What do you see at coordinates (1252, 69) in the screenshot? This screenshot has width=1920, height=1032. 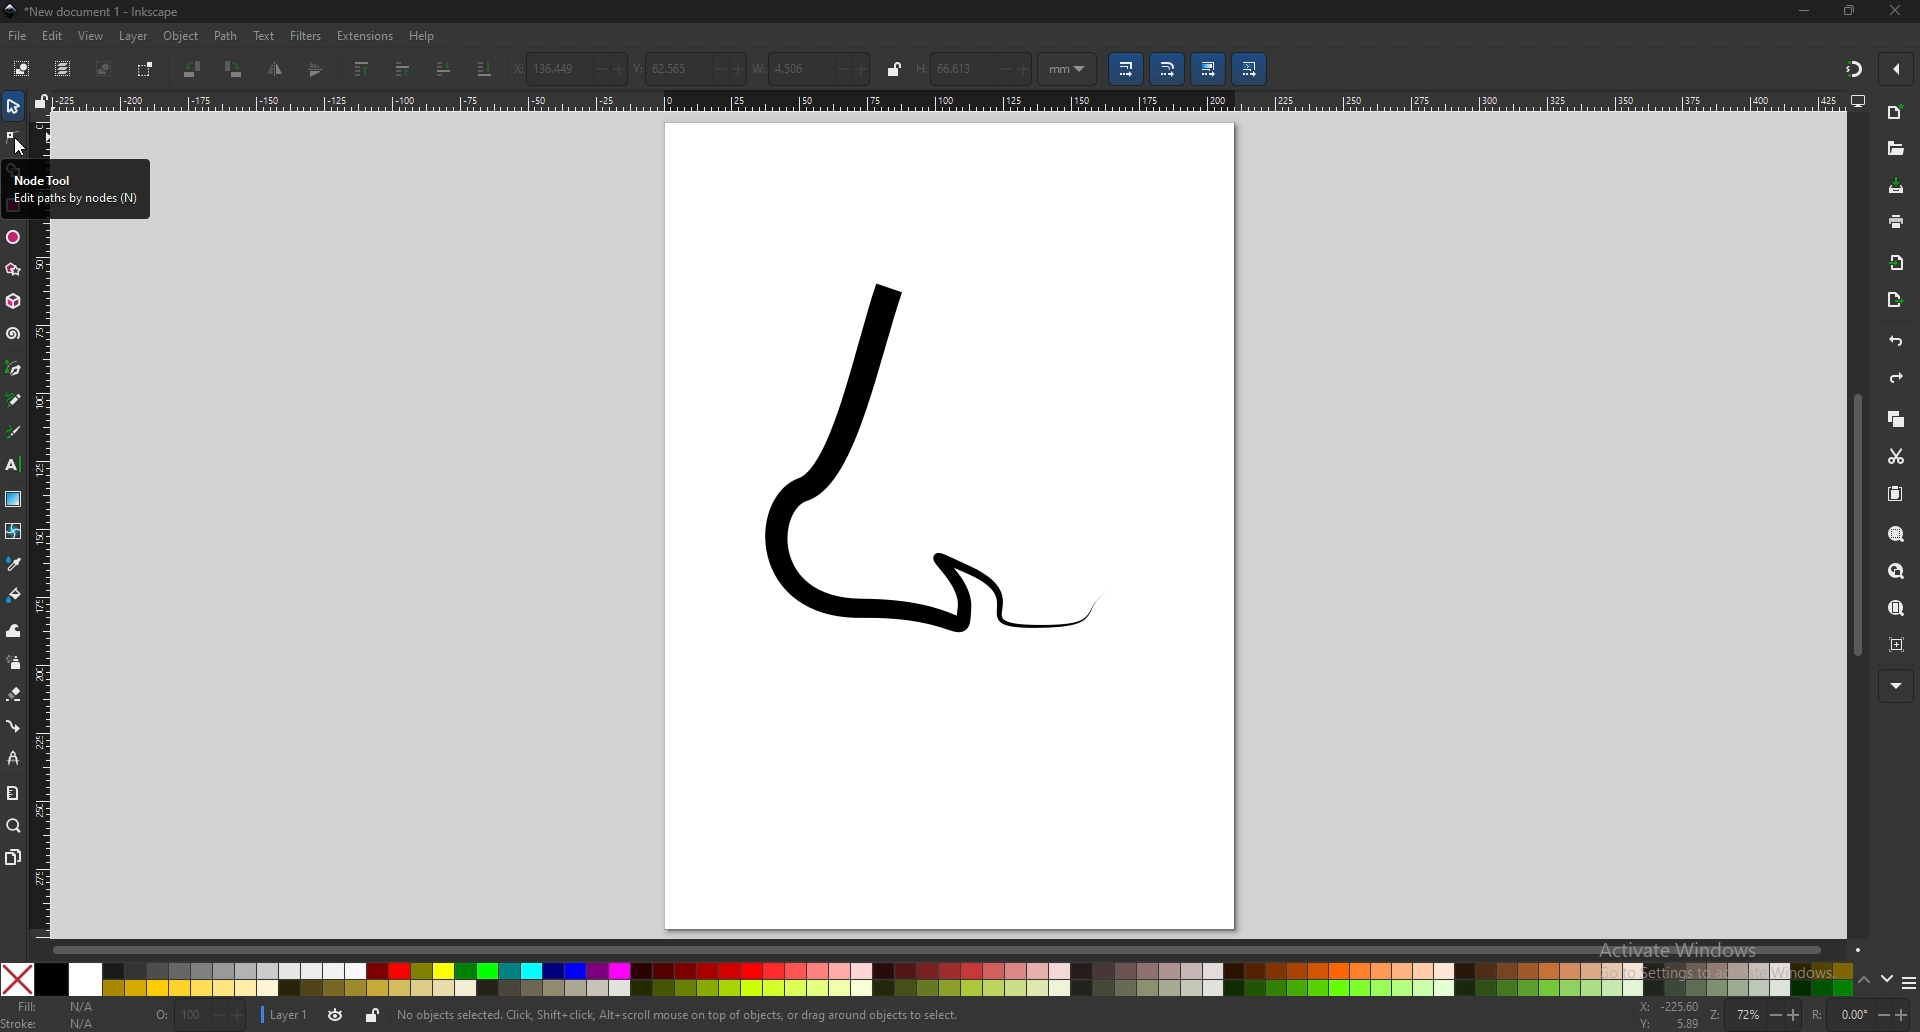 I see `move patterns` at bounding box center [1252, 69].